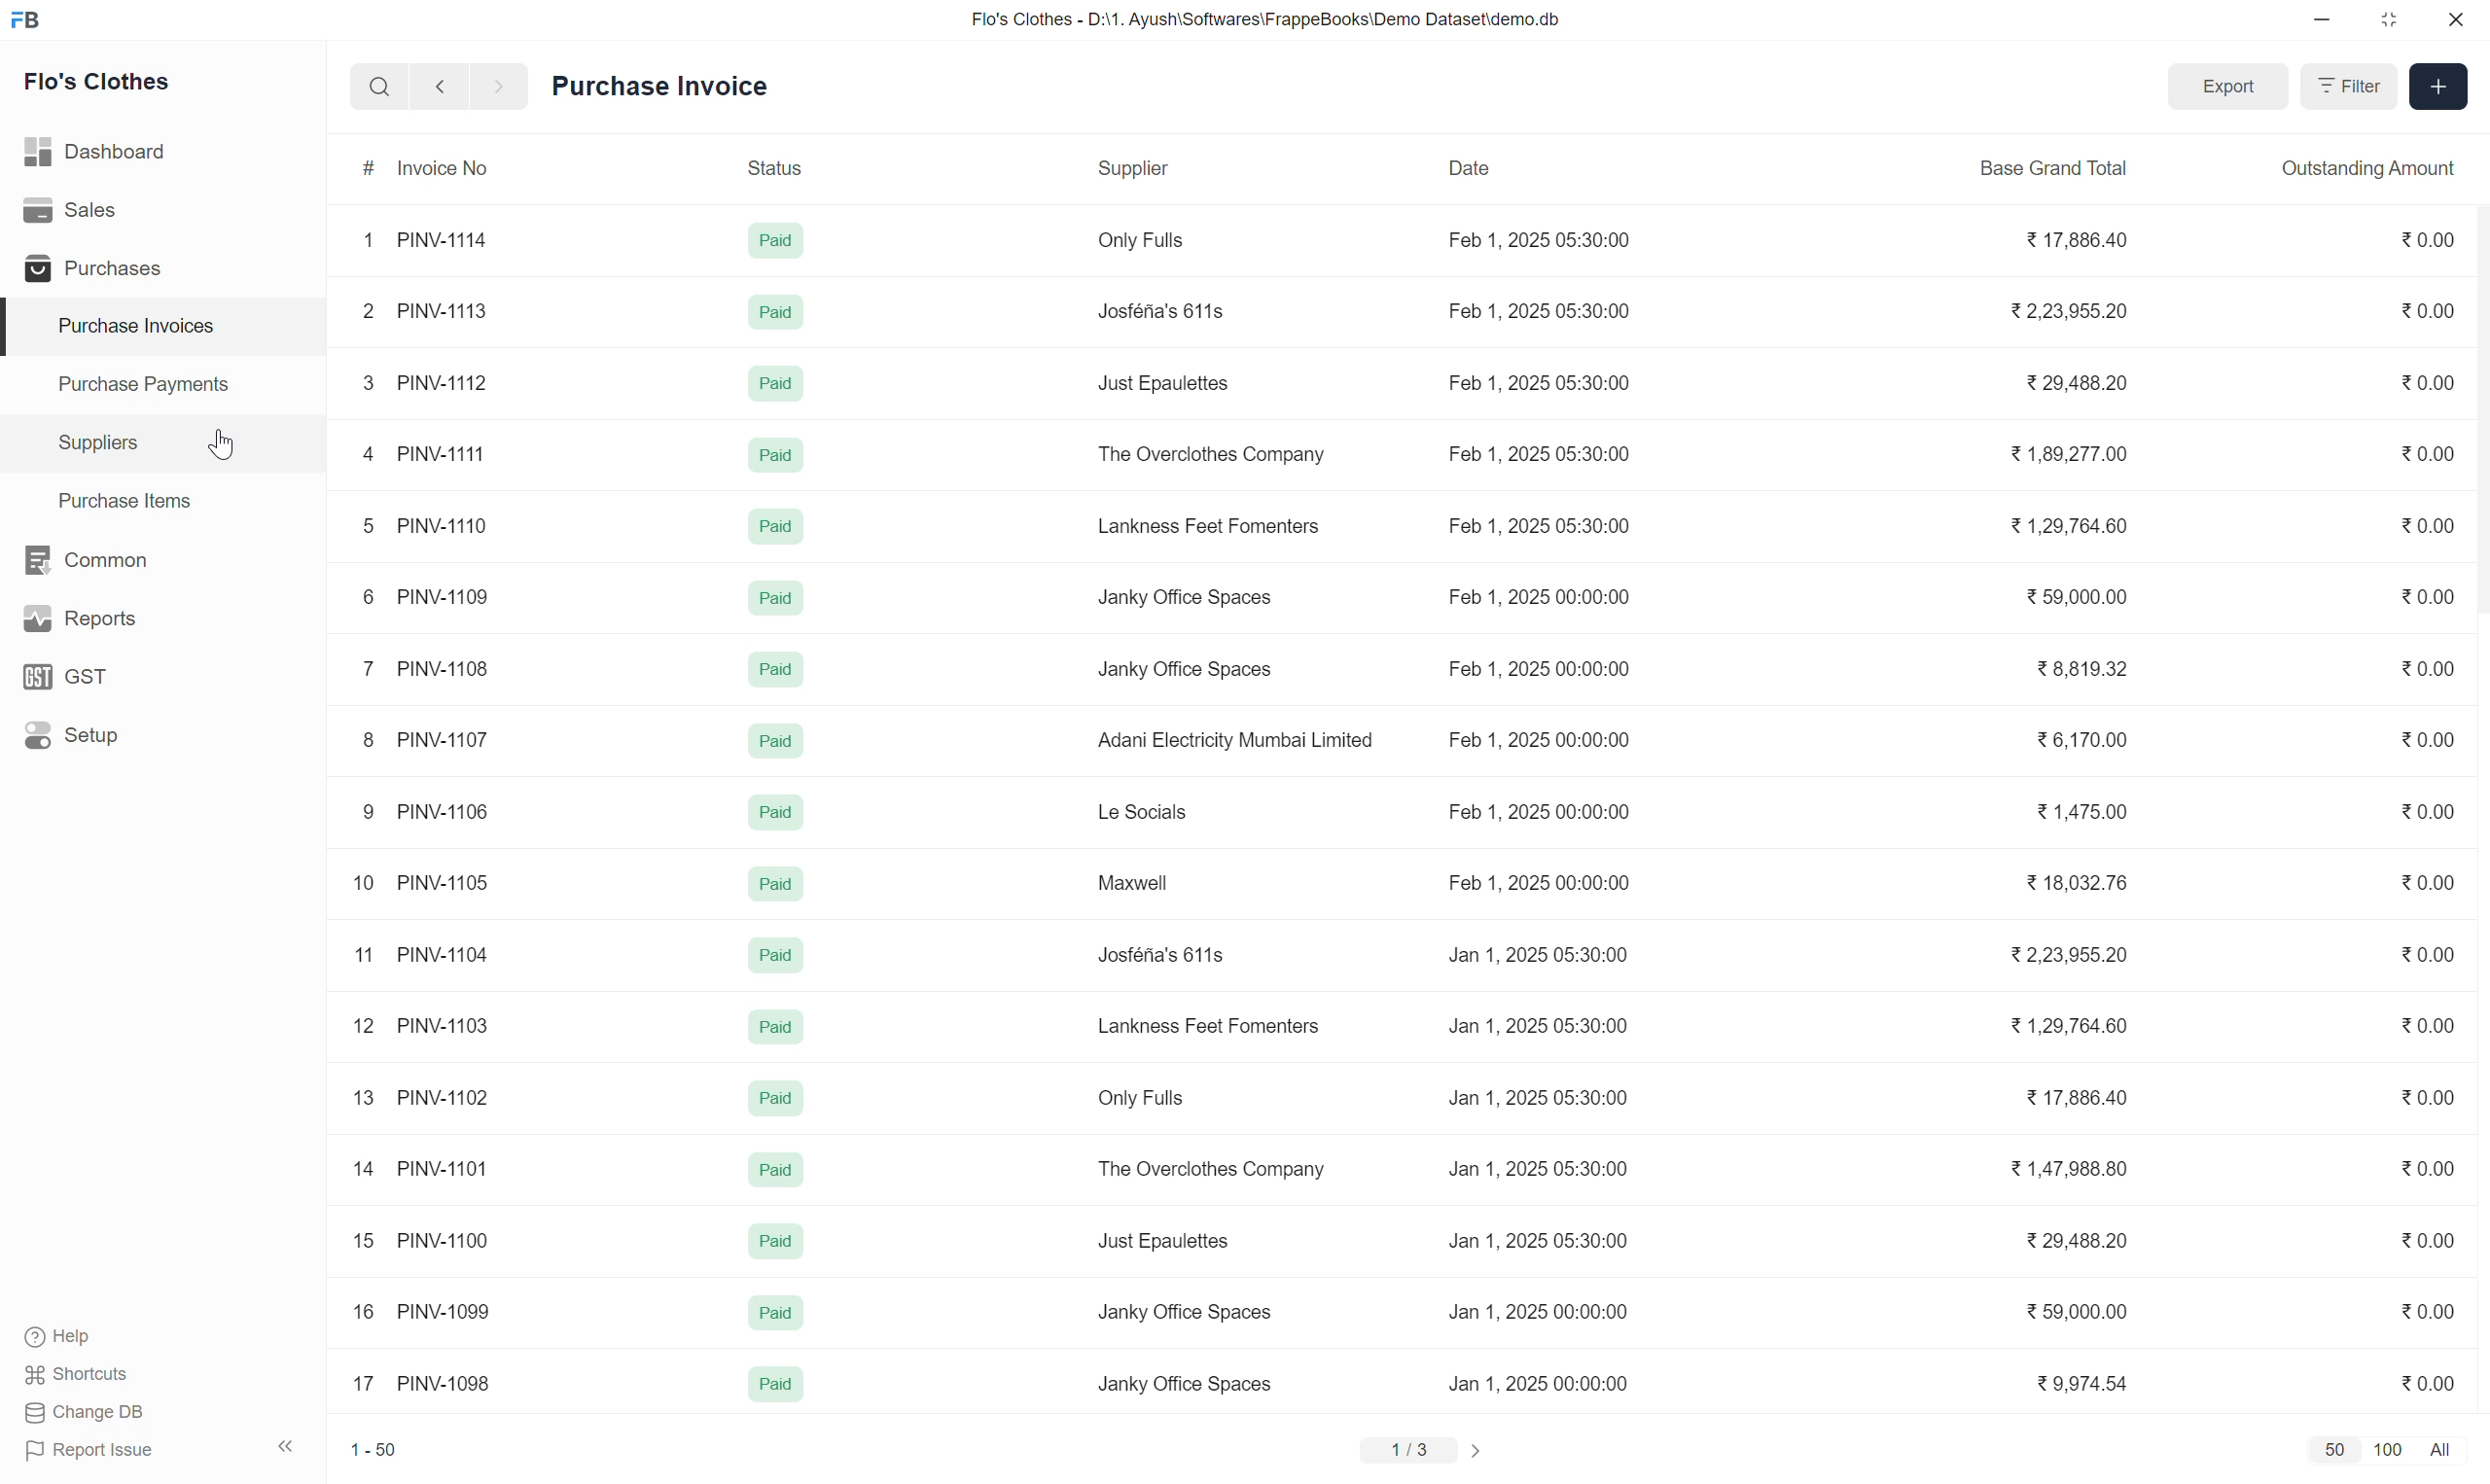 Image resolution: width=2490 pixels, height=1484 pixels. Describe the element at coordinates (2429, 239) in the screenshot. I see `0.00` at that location.